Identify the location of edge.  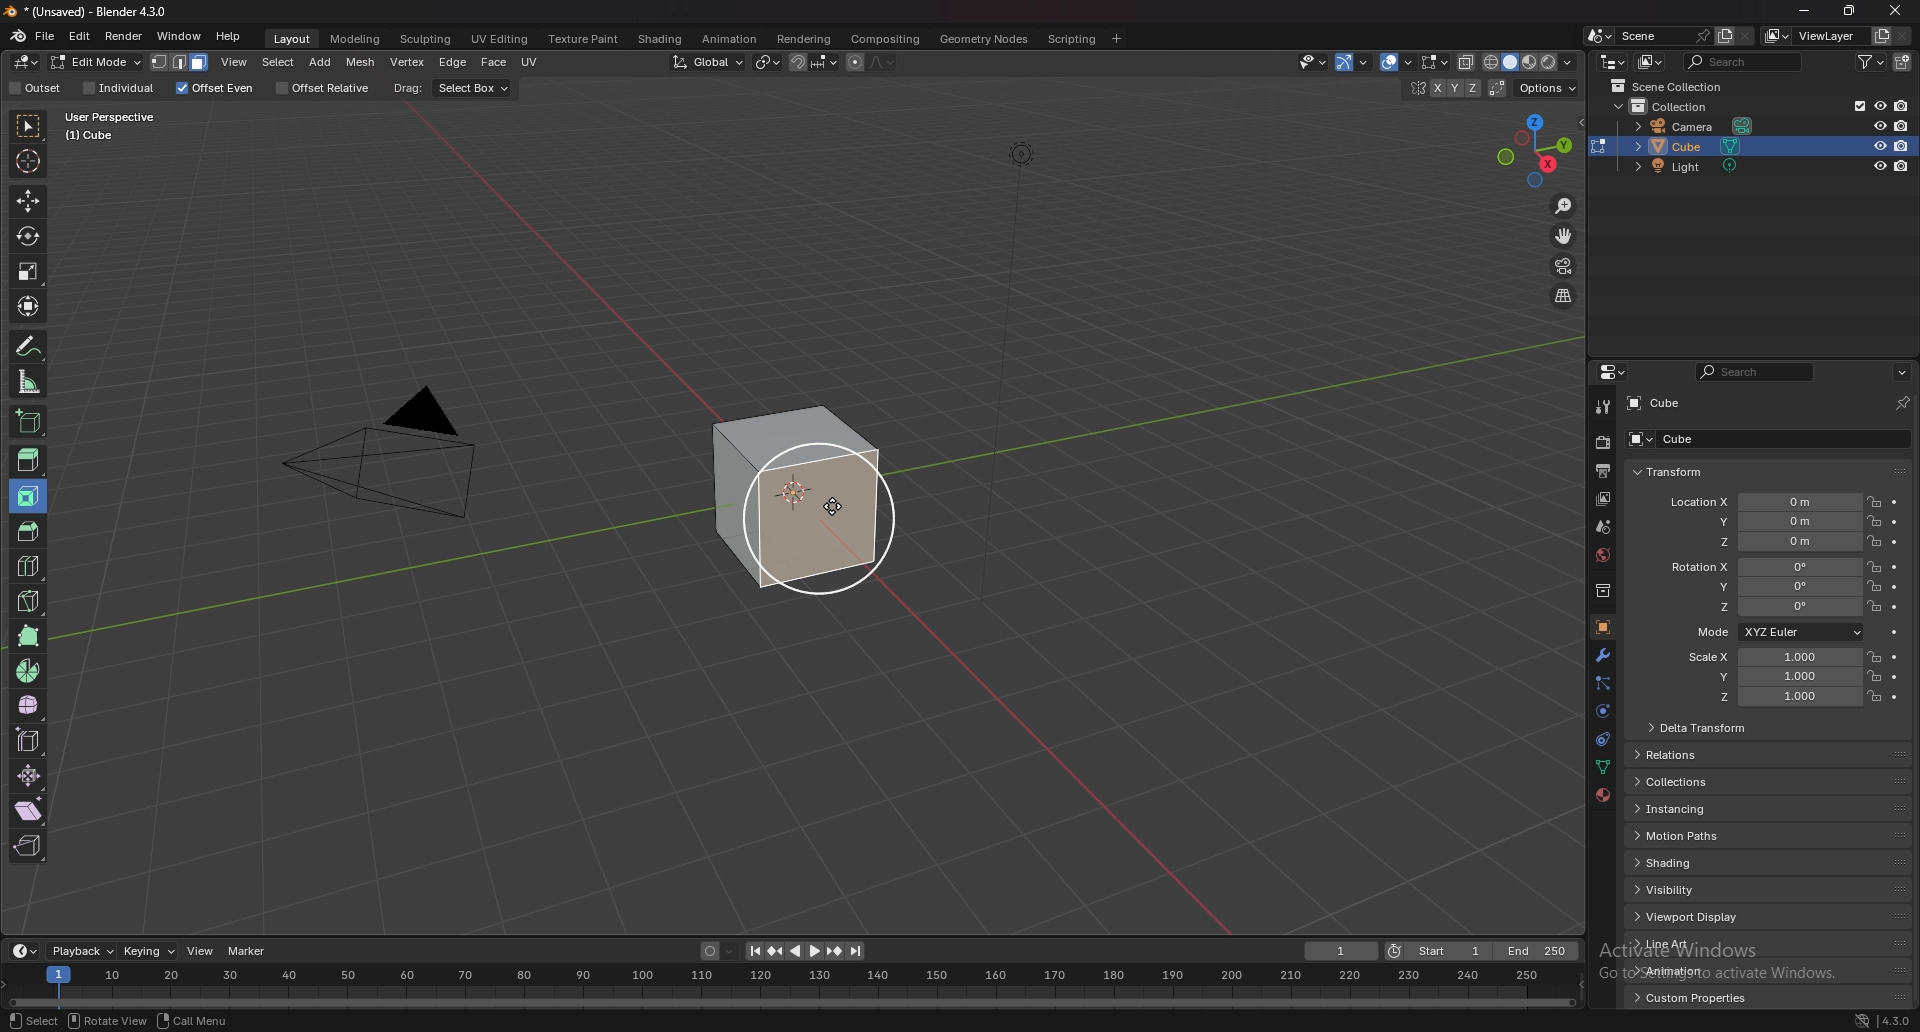
(453, 62).